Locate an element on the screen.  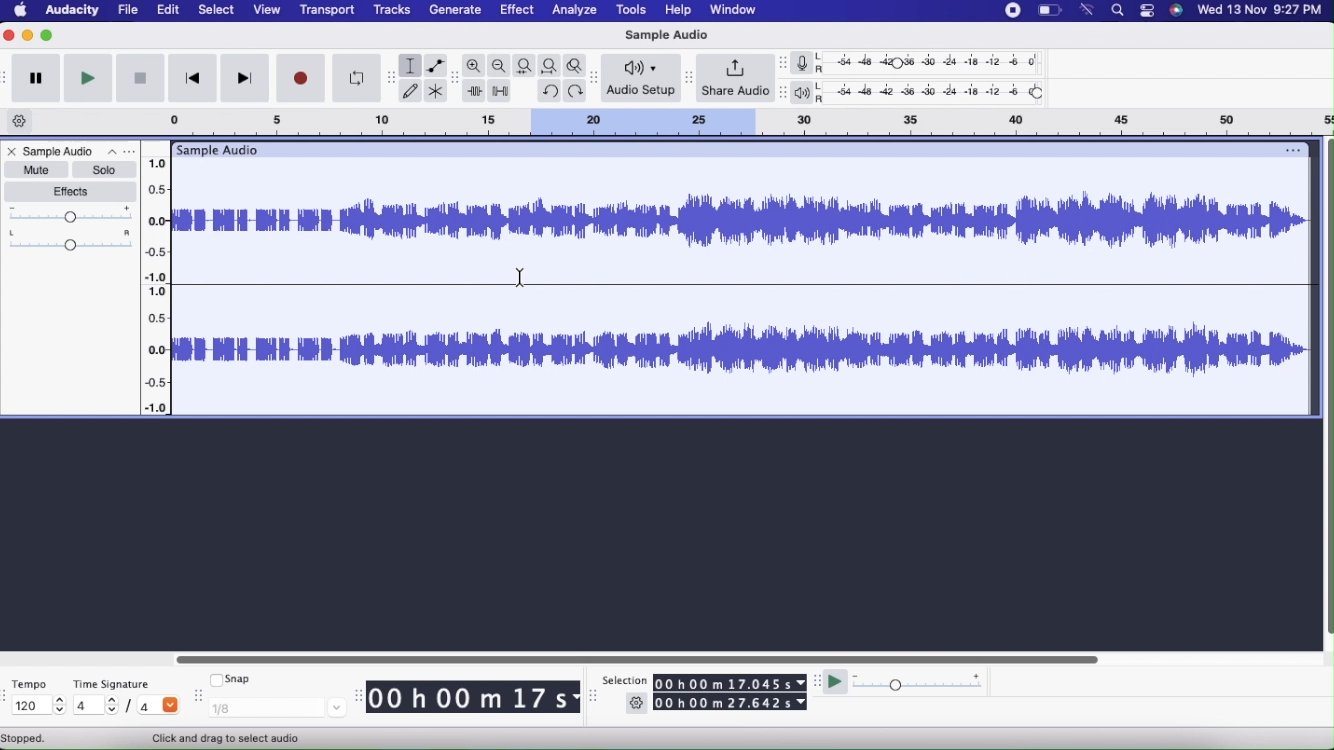
power is located at coordinates (1050, 10).